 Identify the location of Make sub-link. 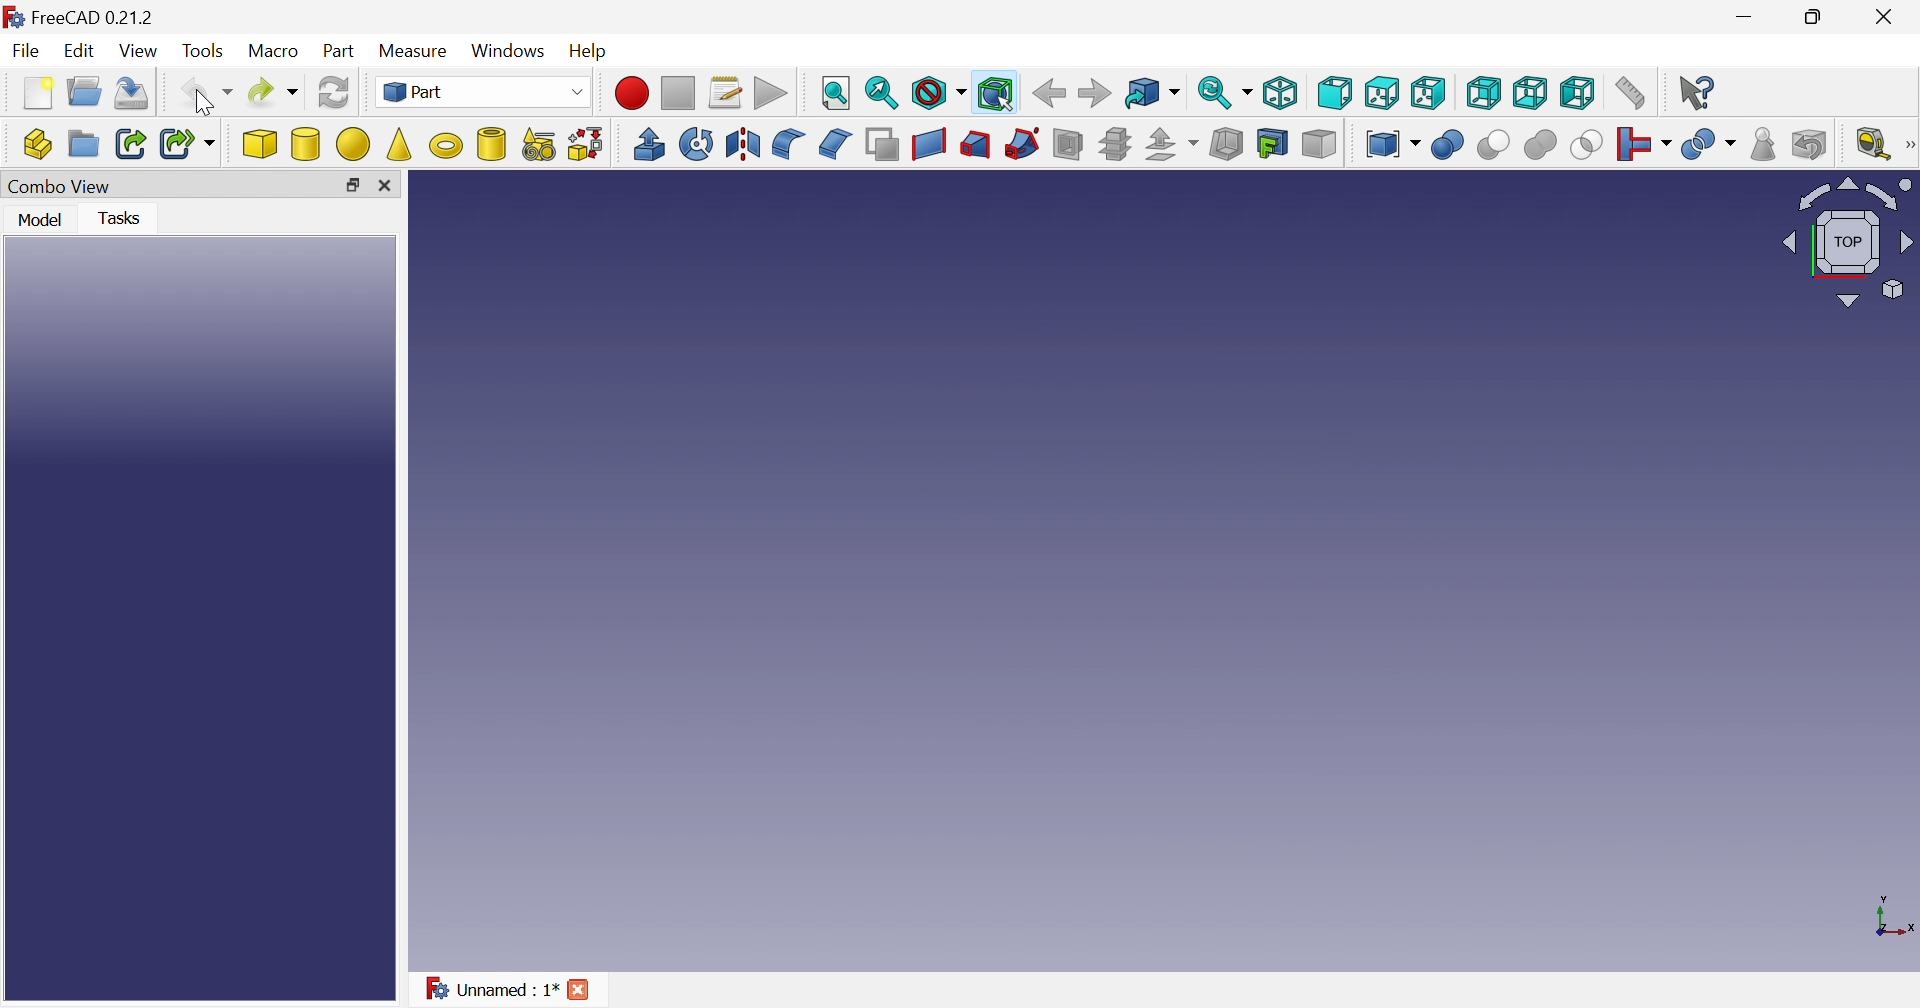
(190, 143).